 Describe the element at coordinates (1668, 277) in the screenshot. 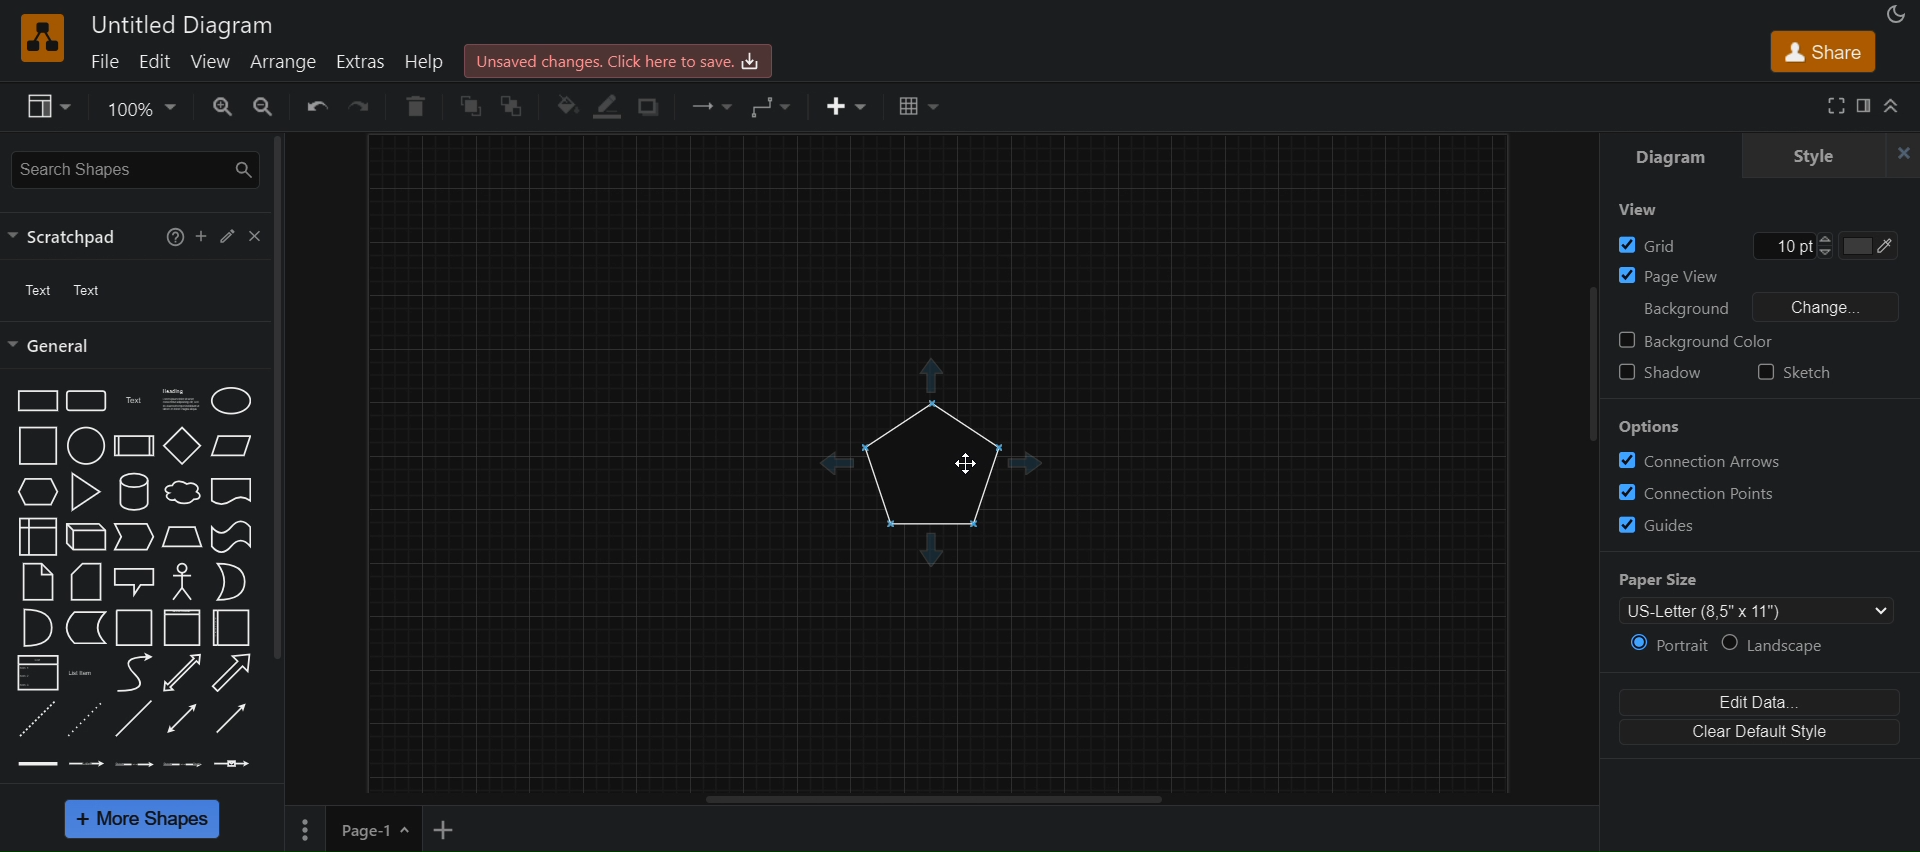

I see `Page view toggle` at that location.